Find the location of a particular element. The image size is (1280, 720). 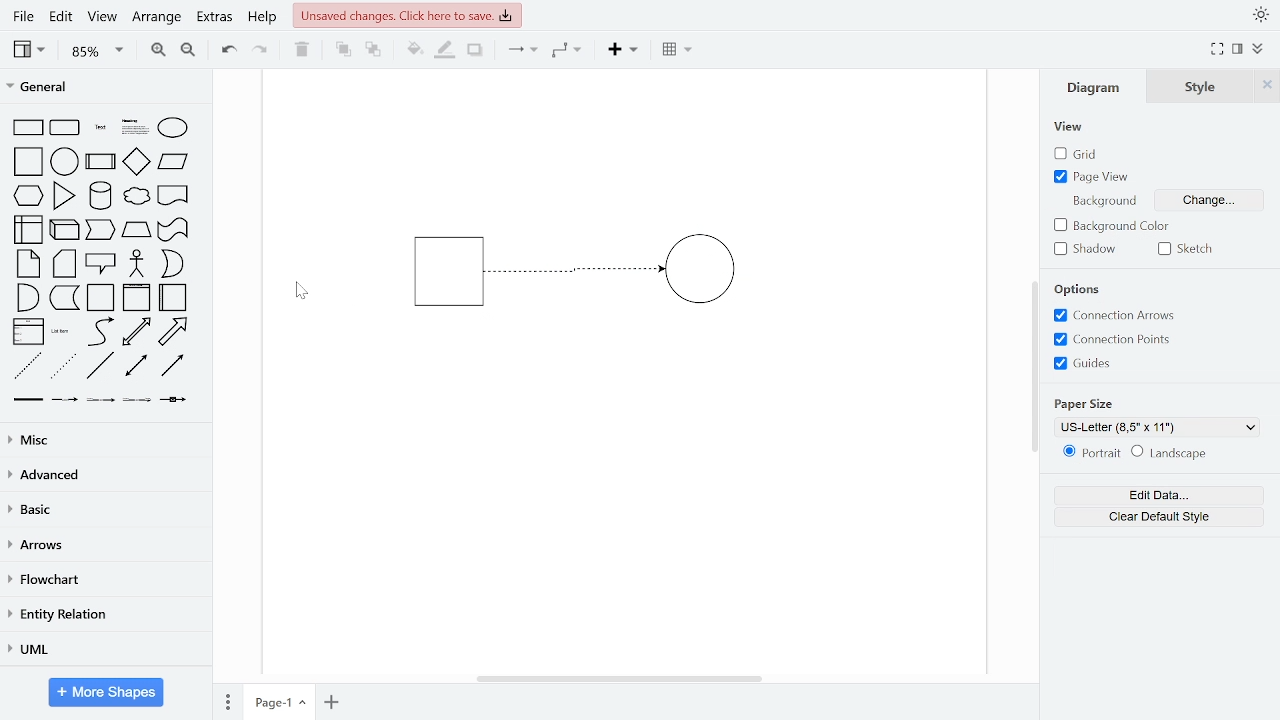

data storage is located at coordinates (65, 297).